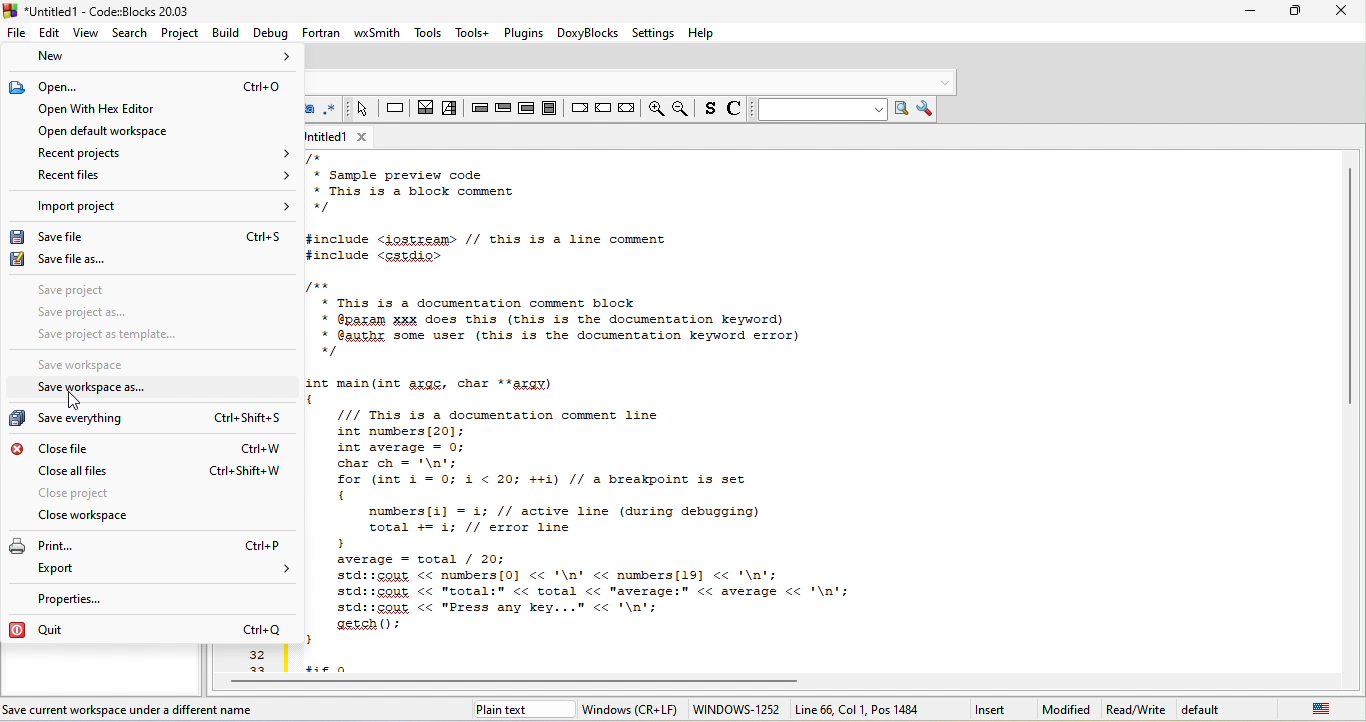 The height and width of the screenshot is (722, 1366). What do you see at coordinates (527, 683) in the screenshot?
I see `horizontal scroll bar` at bounding box center [527, 683].